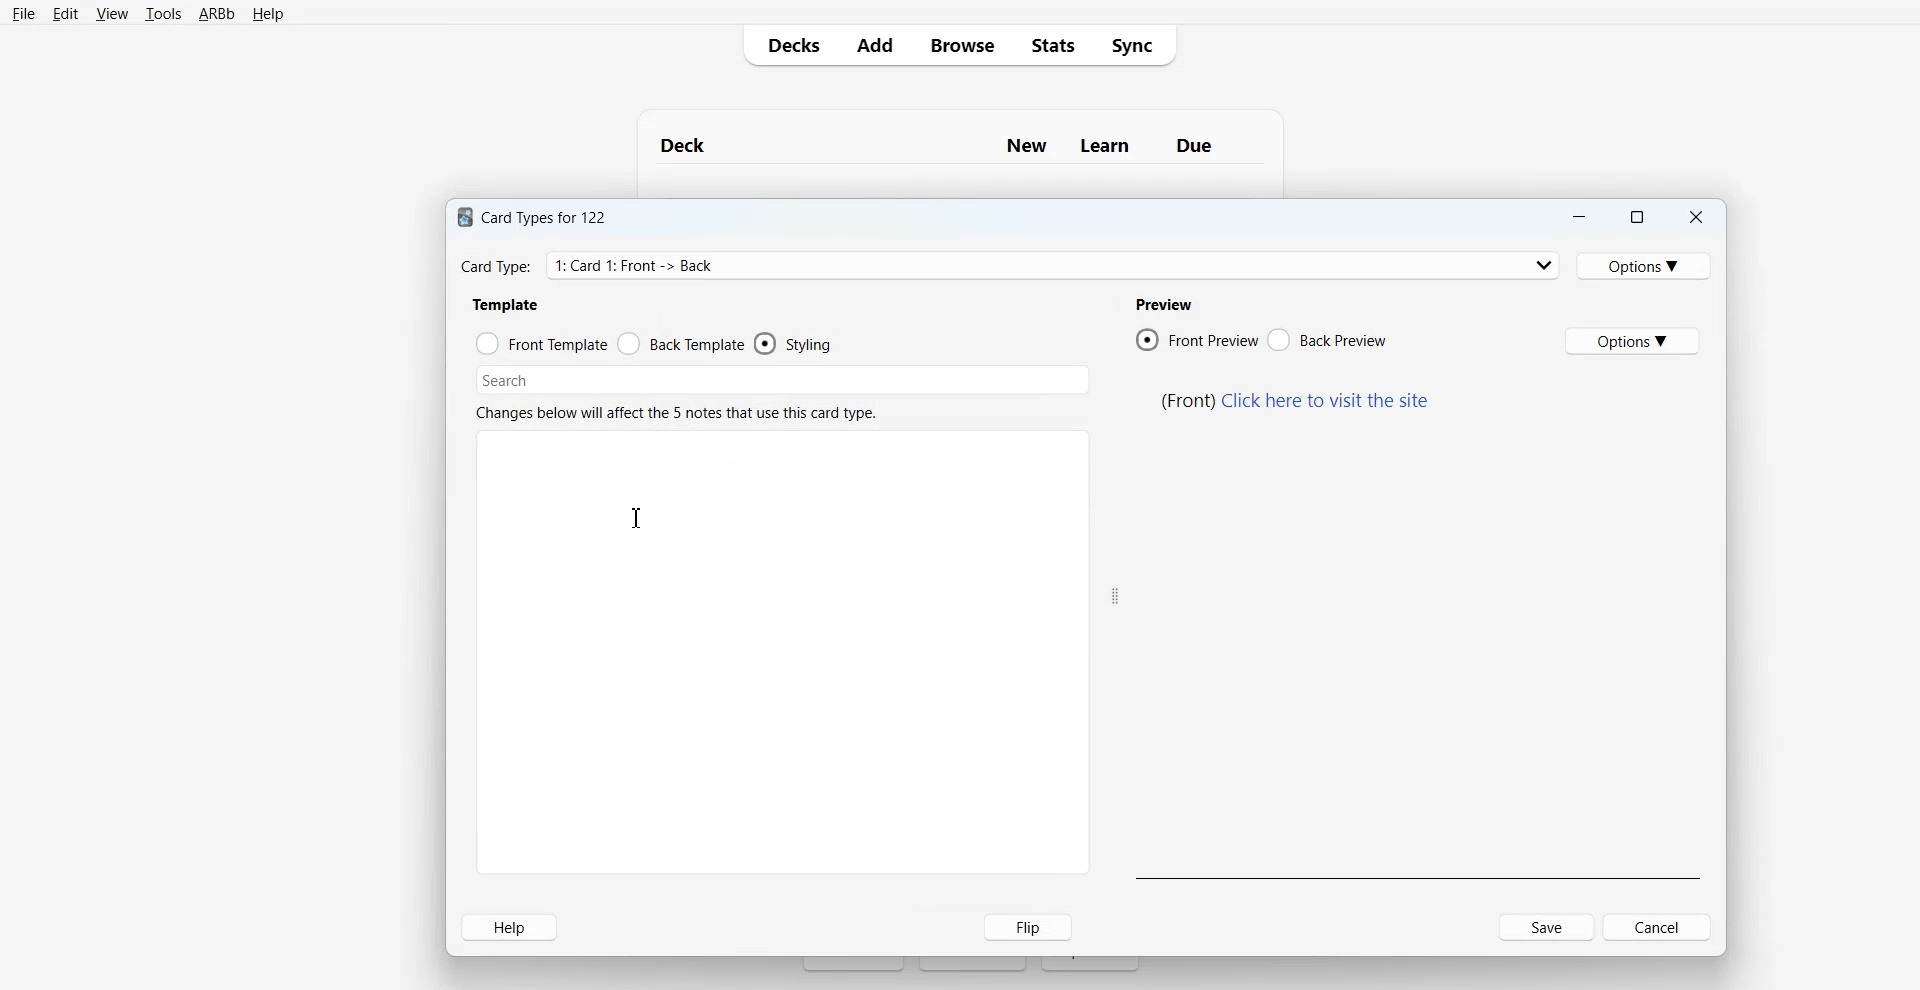 Image resolution: width=1920 pixels, height=990 pixels. Describe the element at coordinates (23, 14) in the screenshot. I see `File` at that location.